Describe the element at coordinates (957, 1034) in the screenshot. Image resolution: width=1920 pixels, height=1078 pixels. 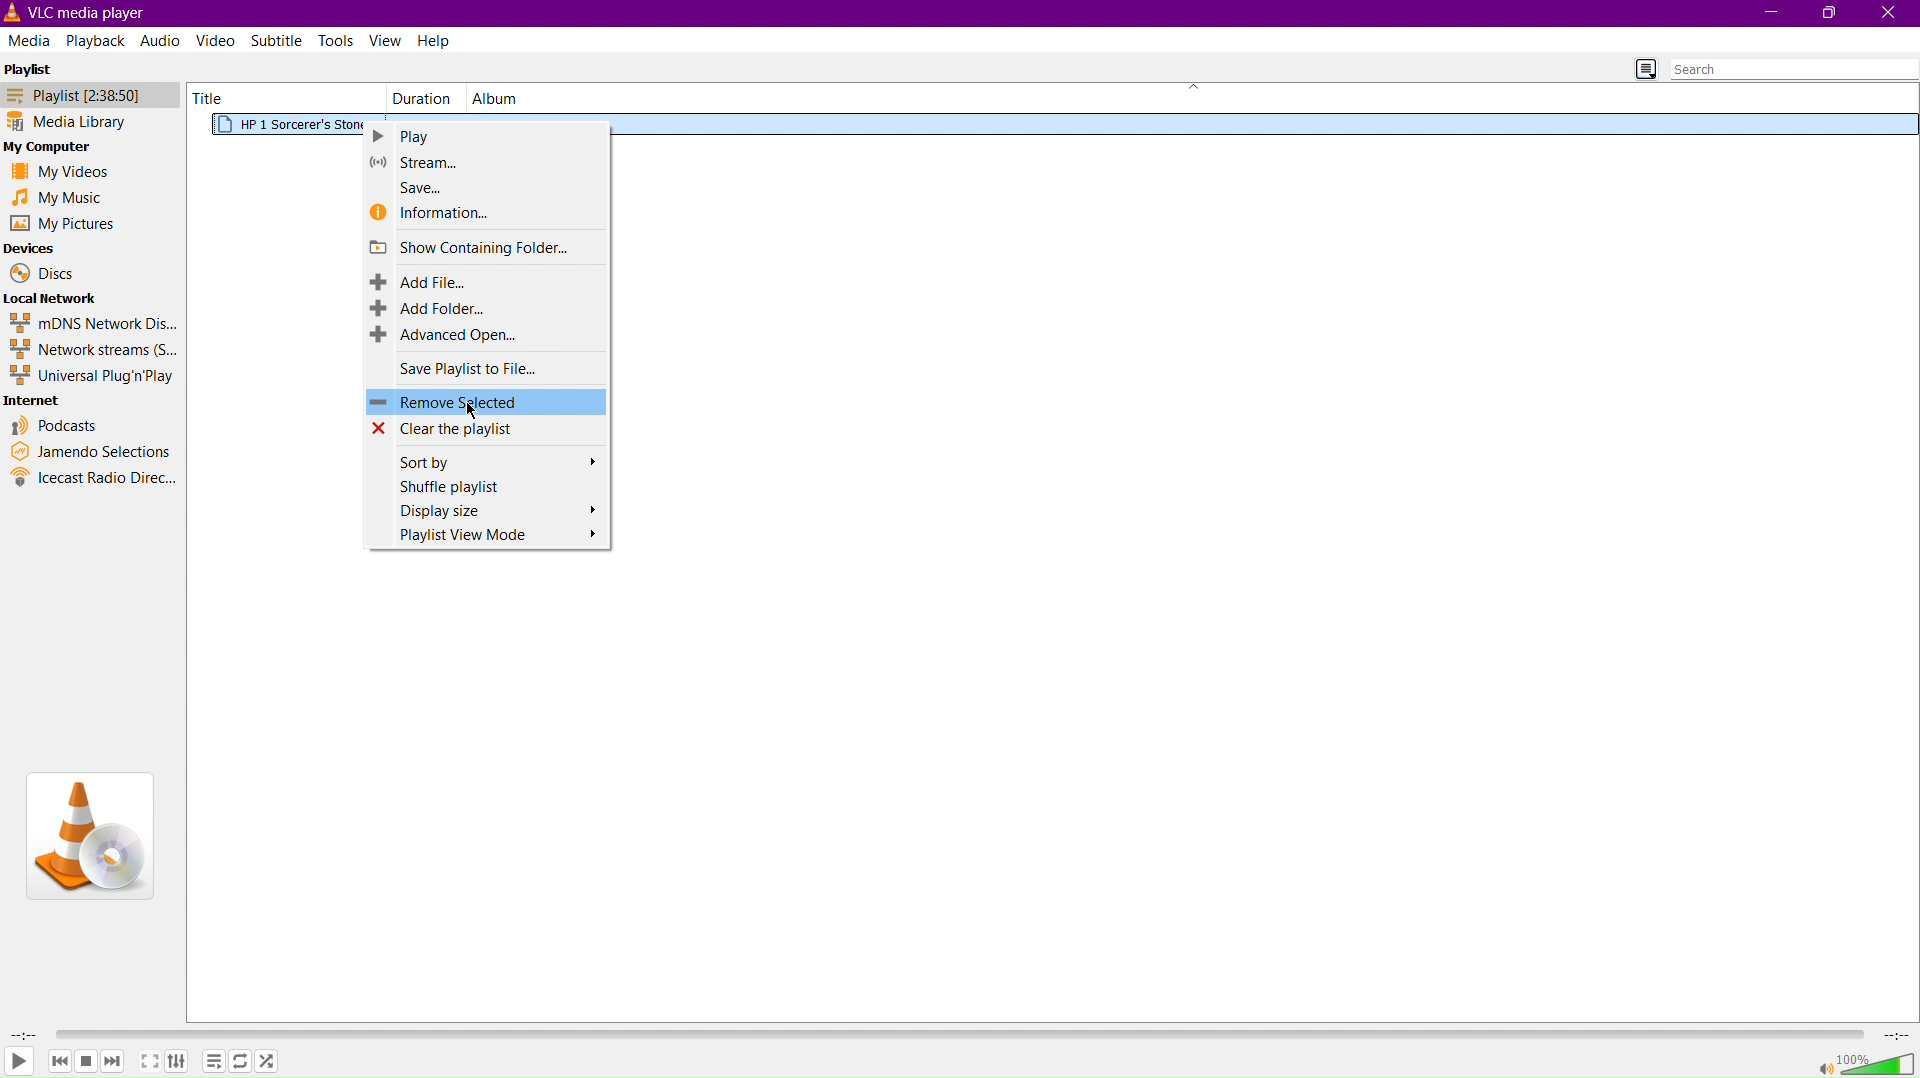
I see `Timeline` at that location.